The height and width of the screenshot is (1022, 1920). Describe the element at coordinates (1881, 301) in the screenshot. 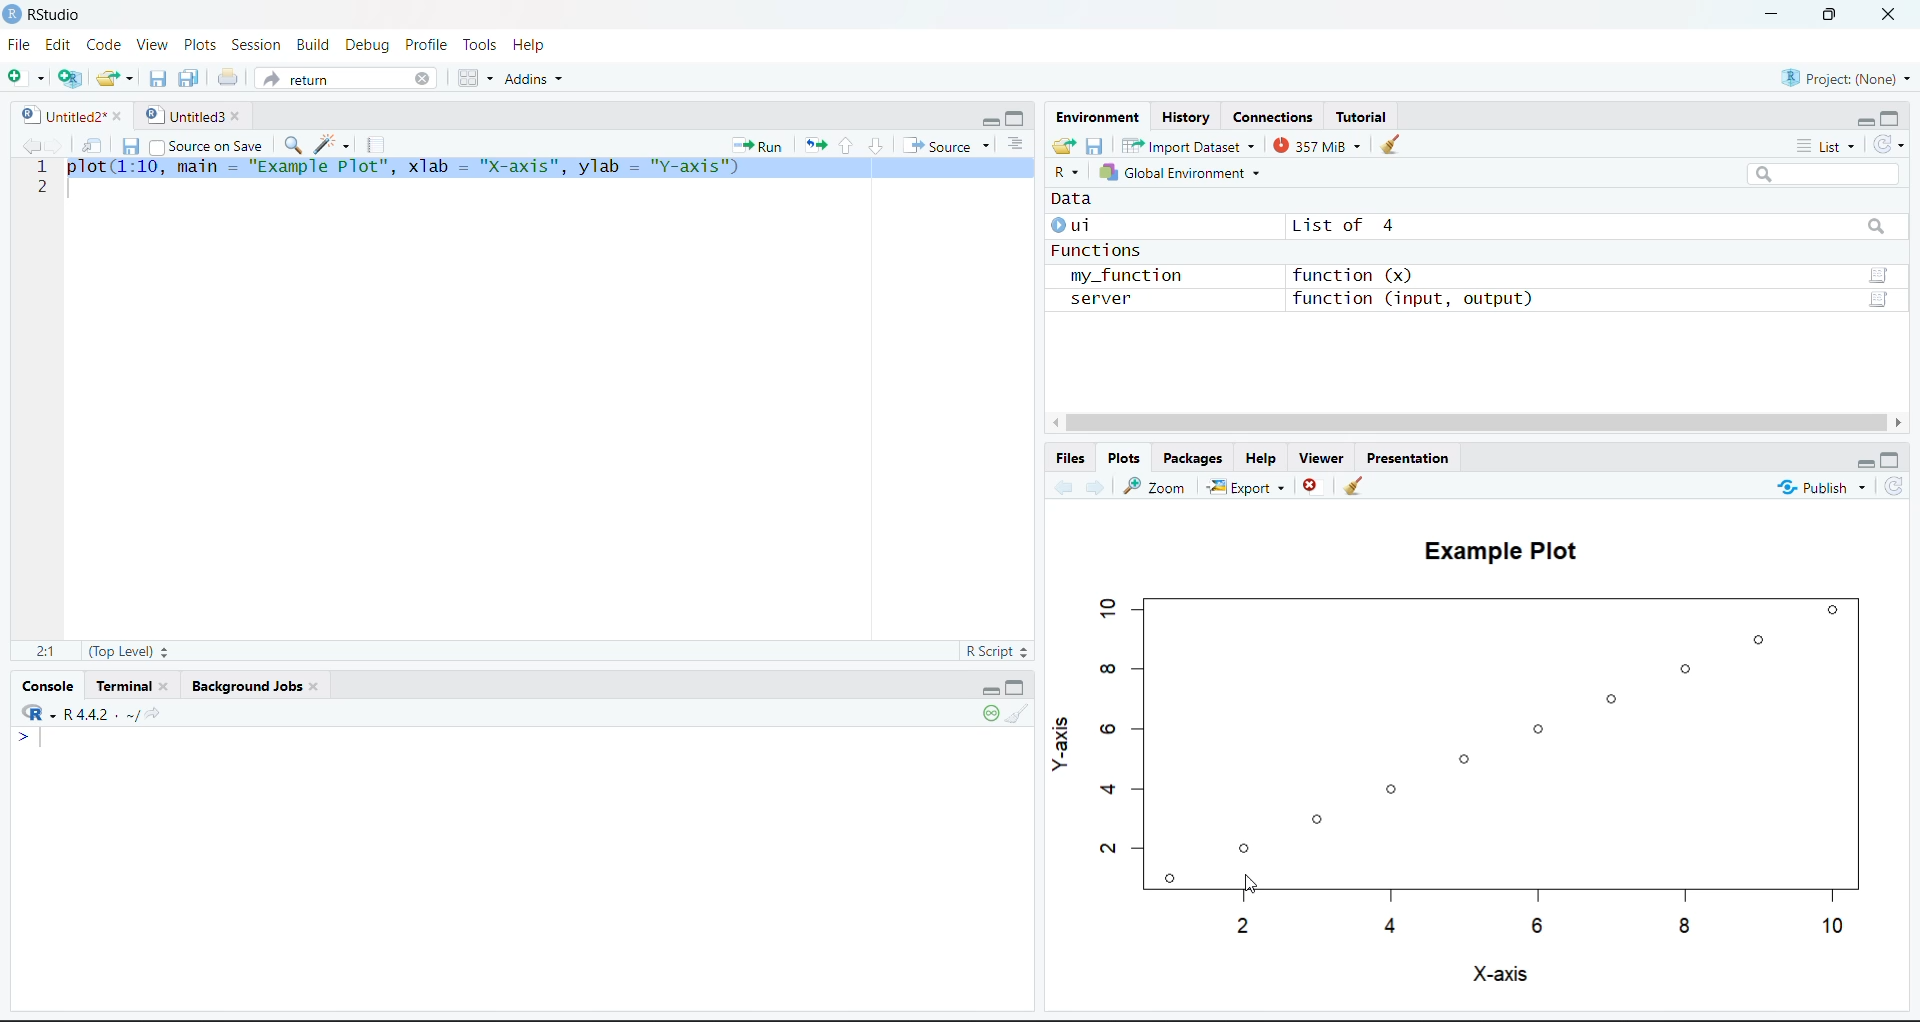

I see `Data/Table` at that location.